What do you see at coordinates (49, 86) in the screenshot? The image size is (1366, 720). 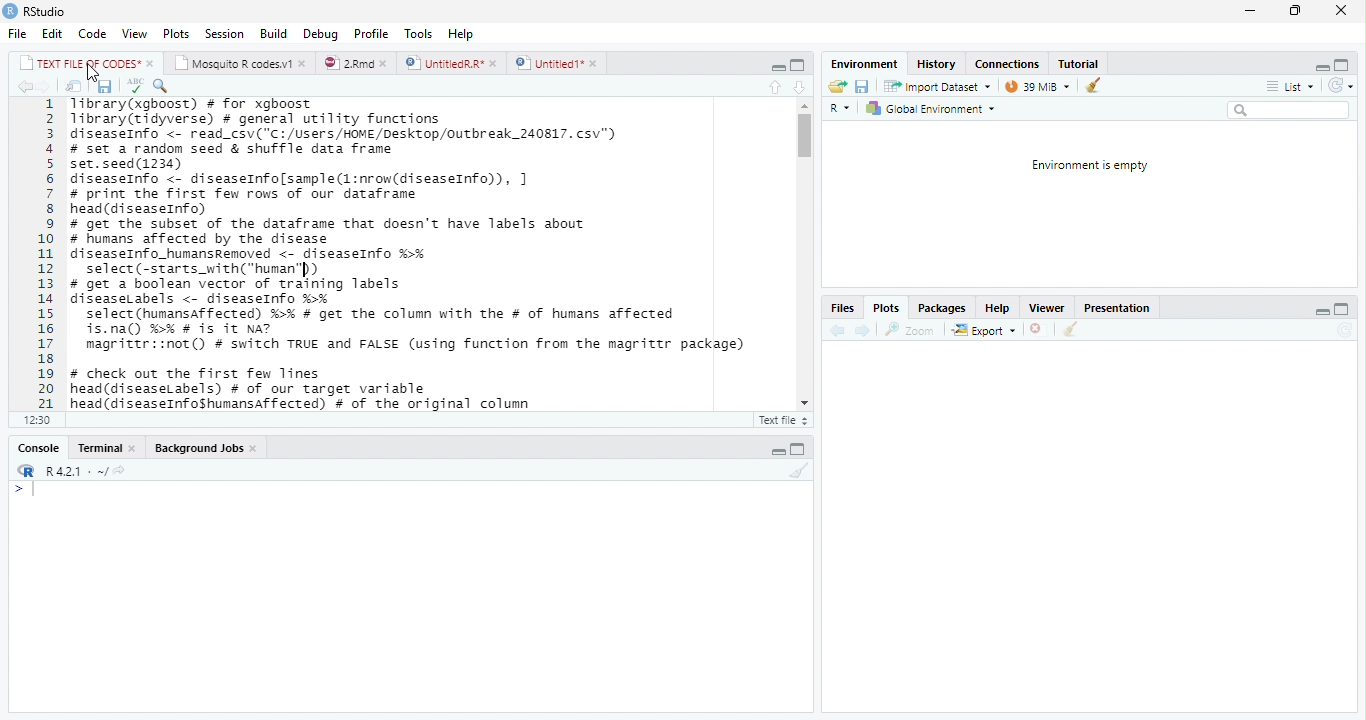 I see `Next` at bounding box center [49, 86].